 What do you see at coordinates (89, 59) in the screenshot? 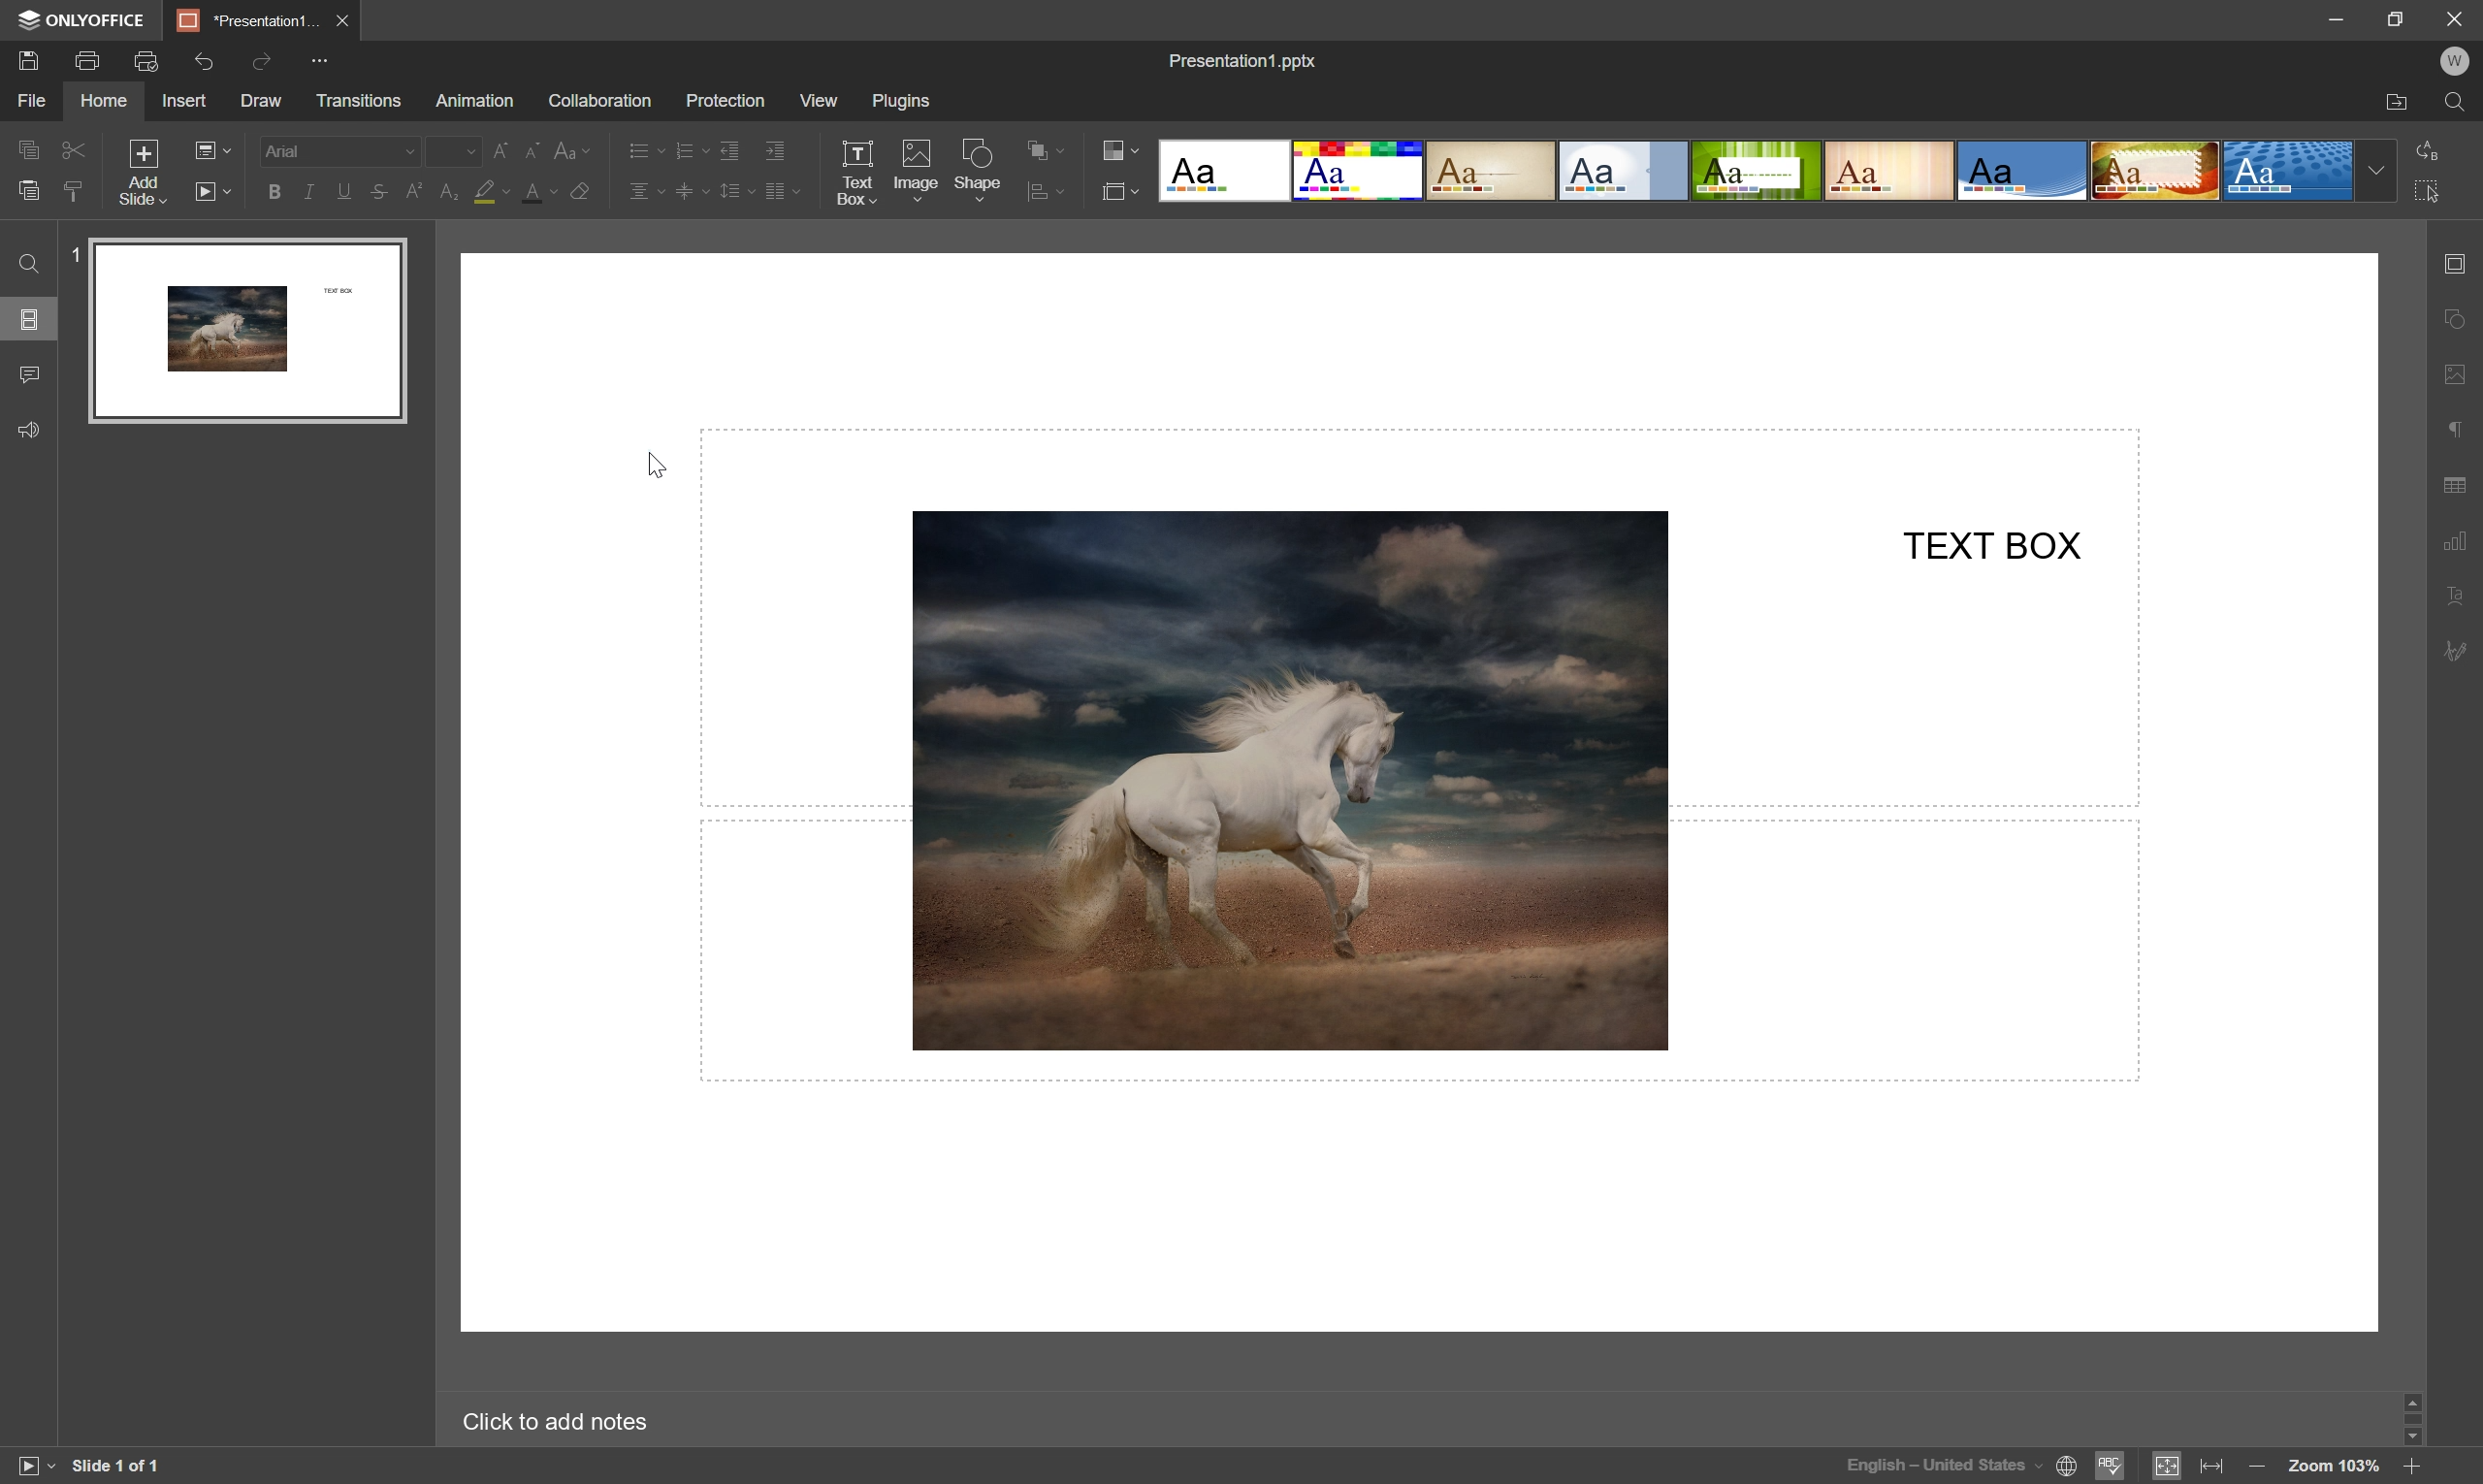
I see `print` at bounding box center [89, 59].